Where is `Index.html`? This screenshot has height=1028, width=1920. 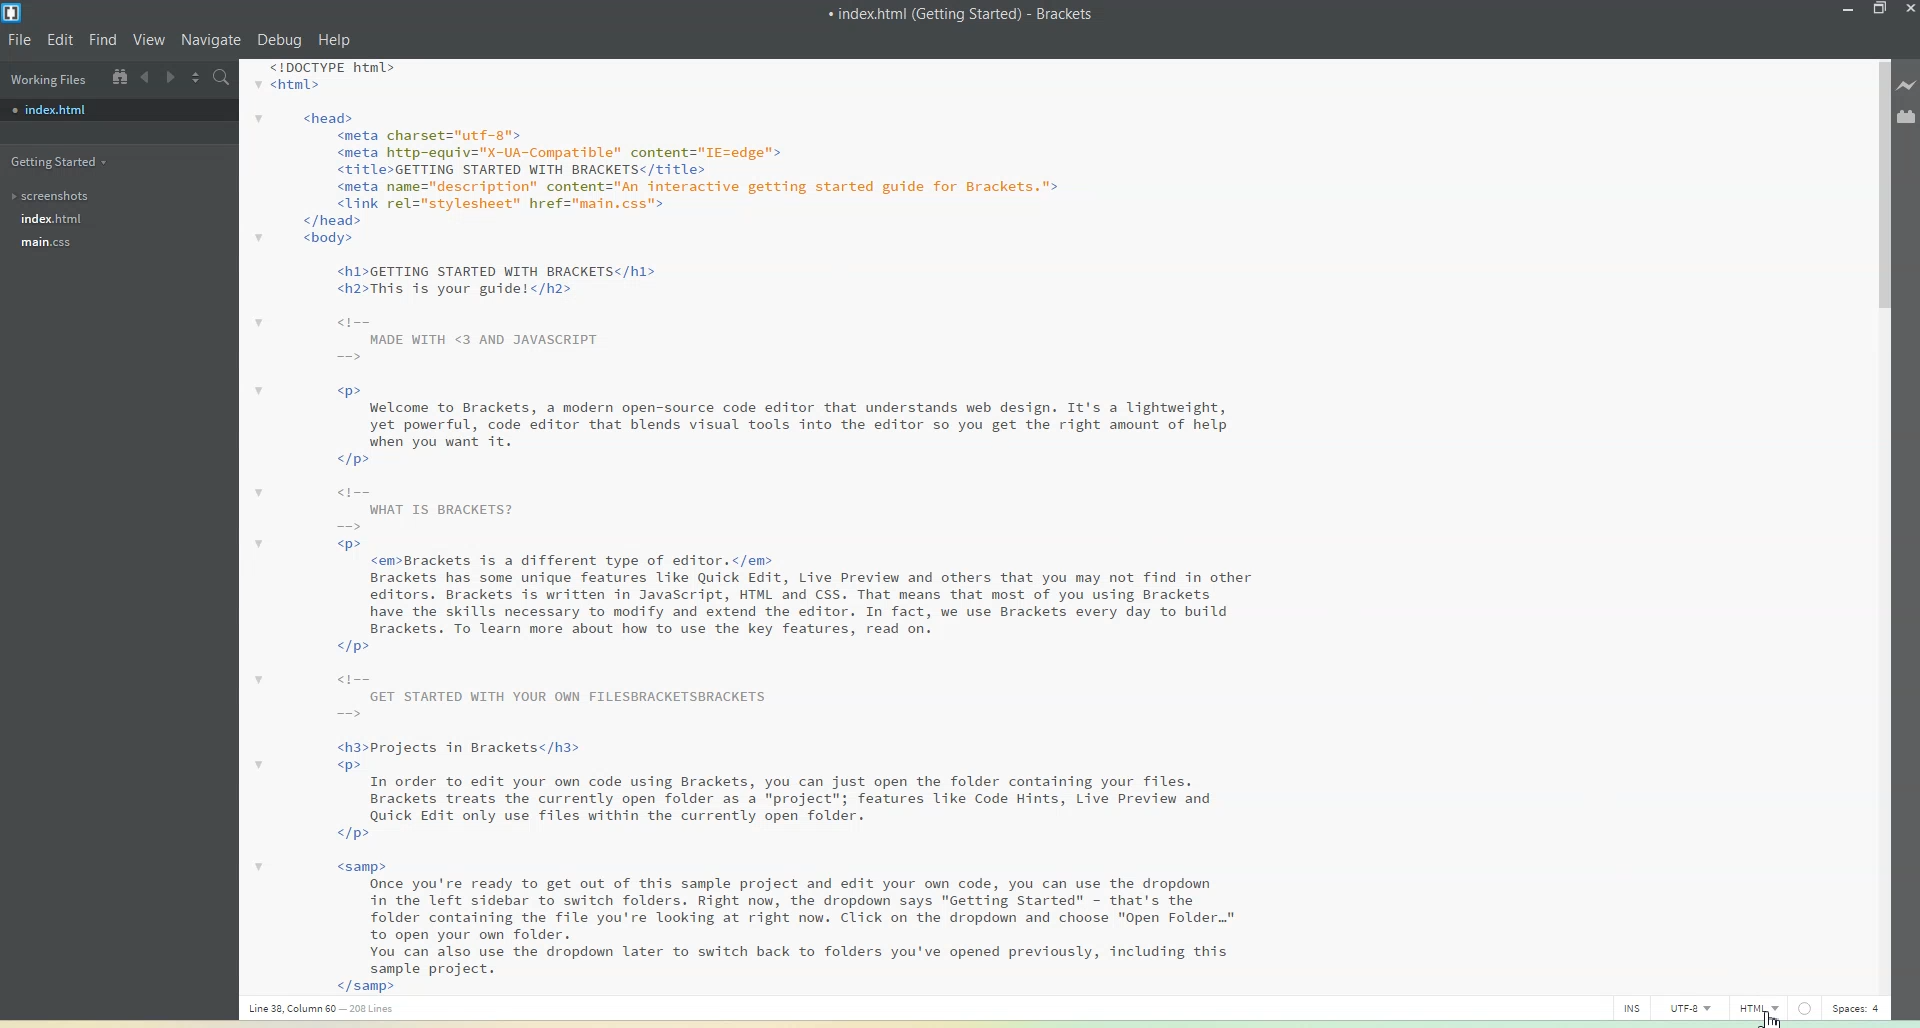
Index.html is located at coordinates (51, 219).